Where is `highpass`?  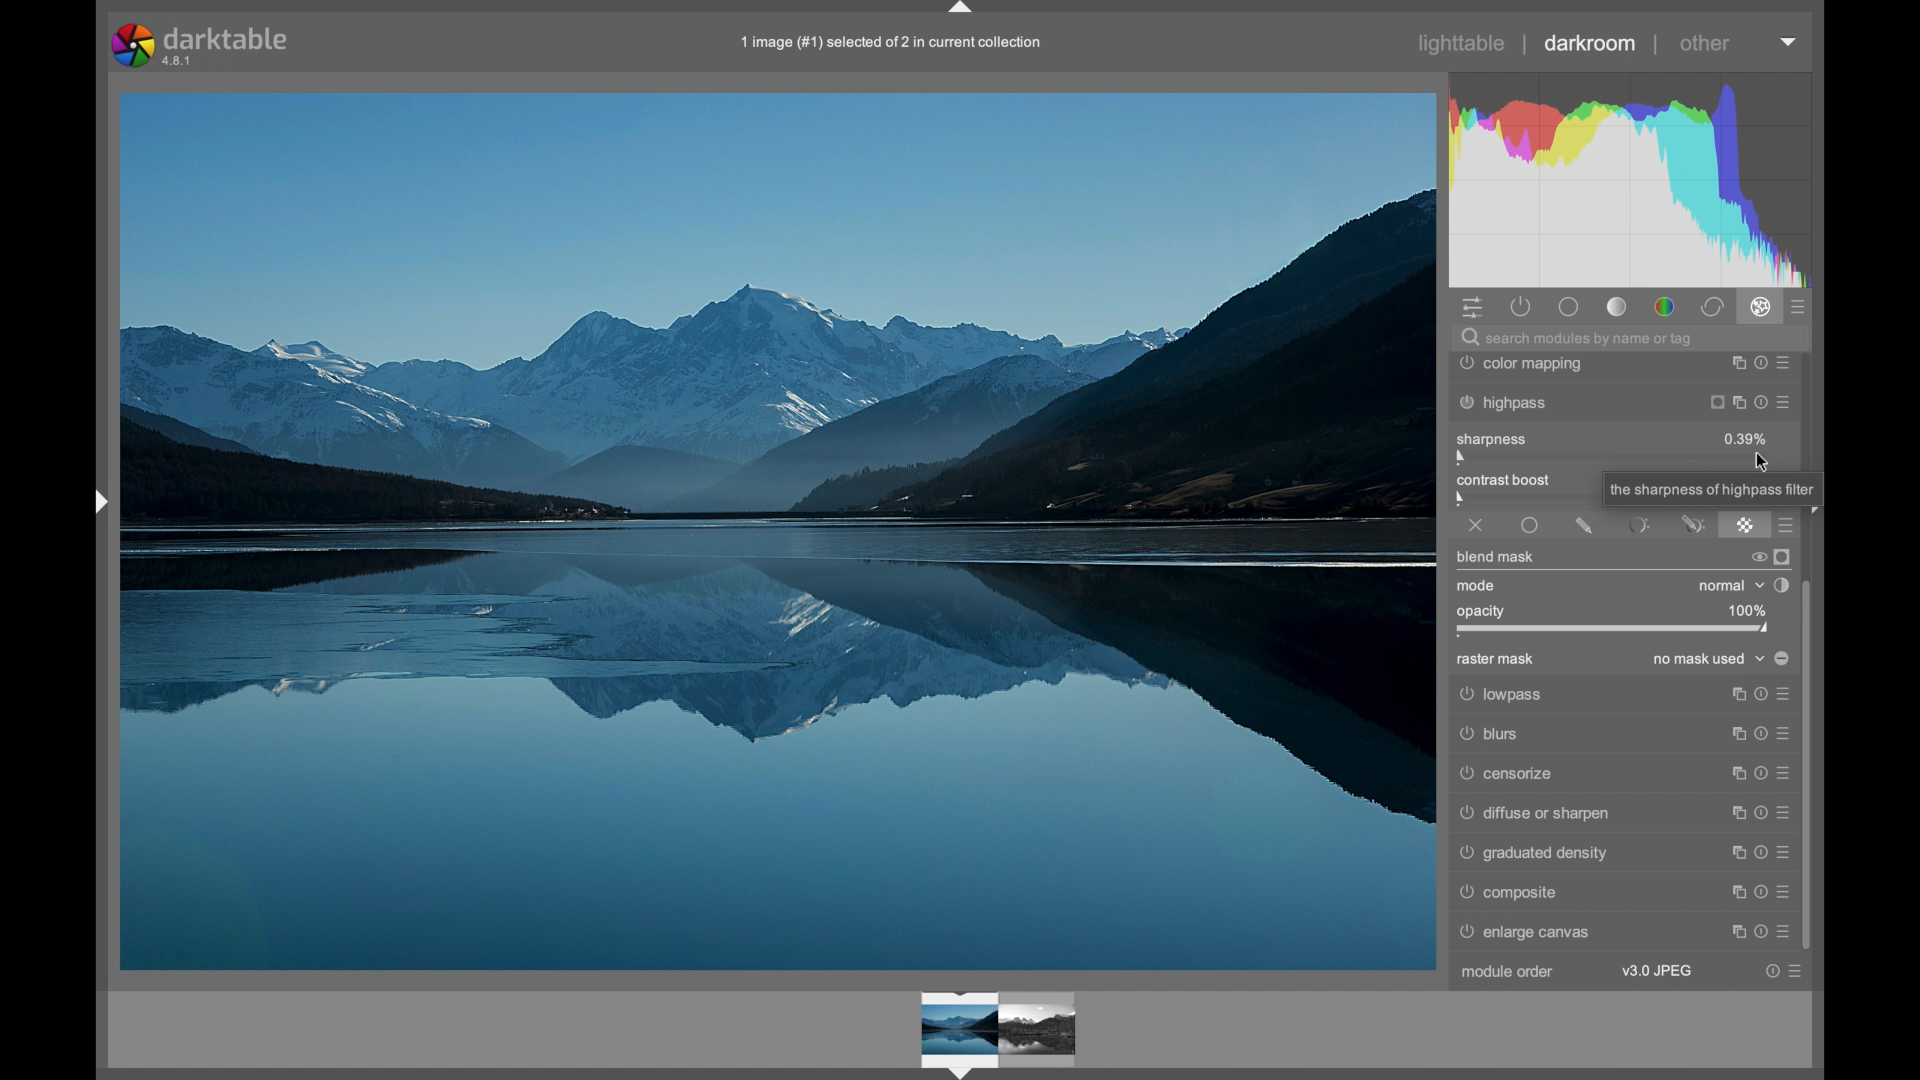 highpass is located at coordinates (1621, 404).